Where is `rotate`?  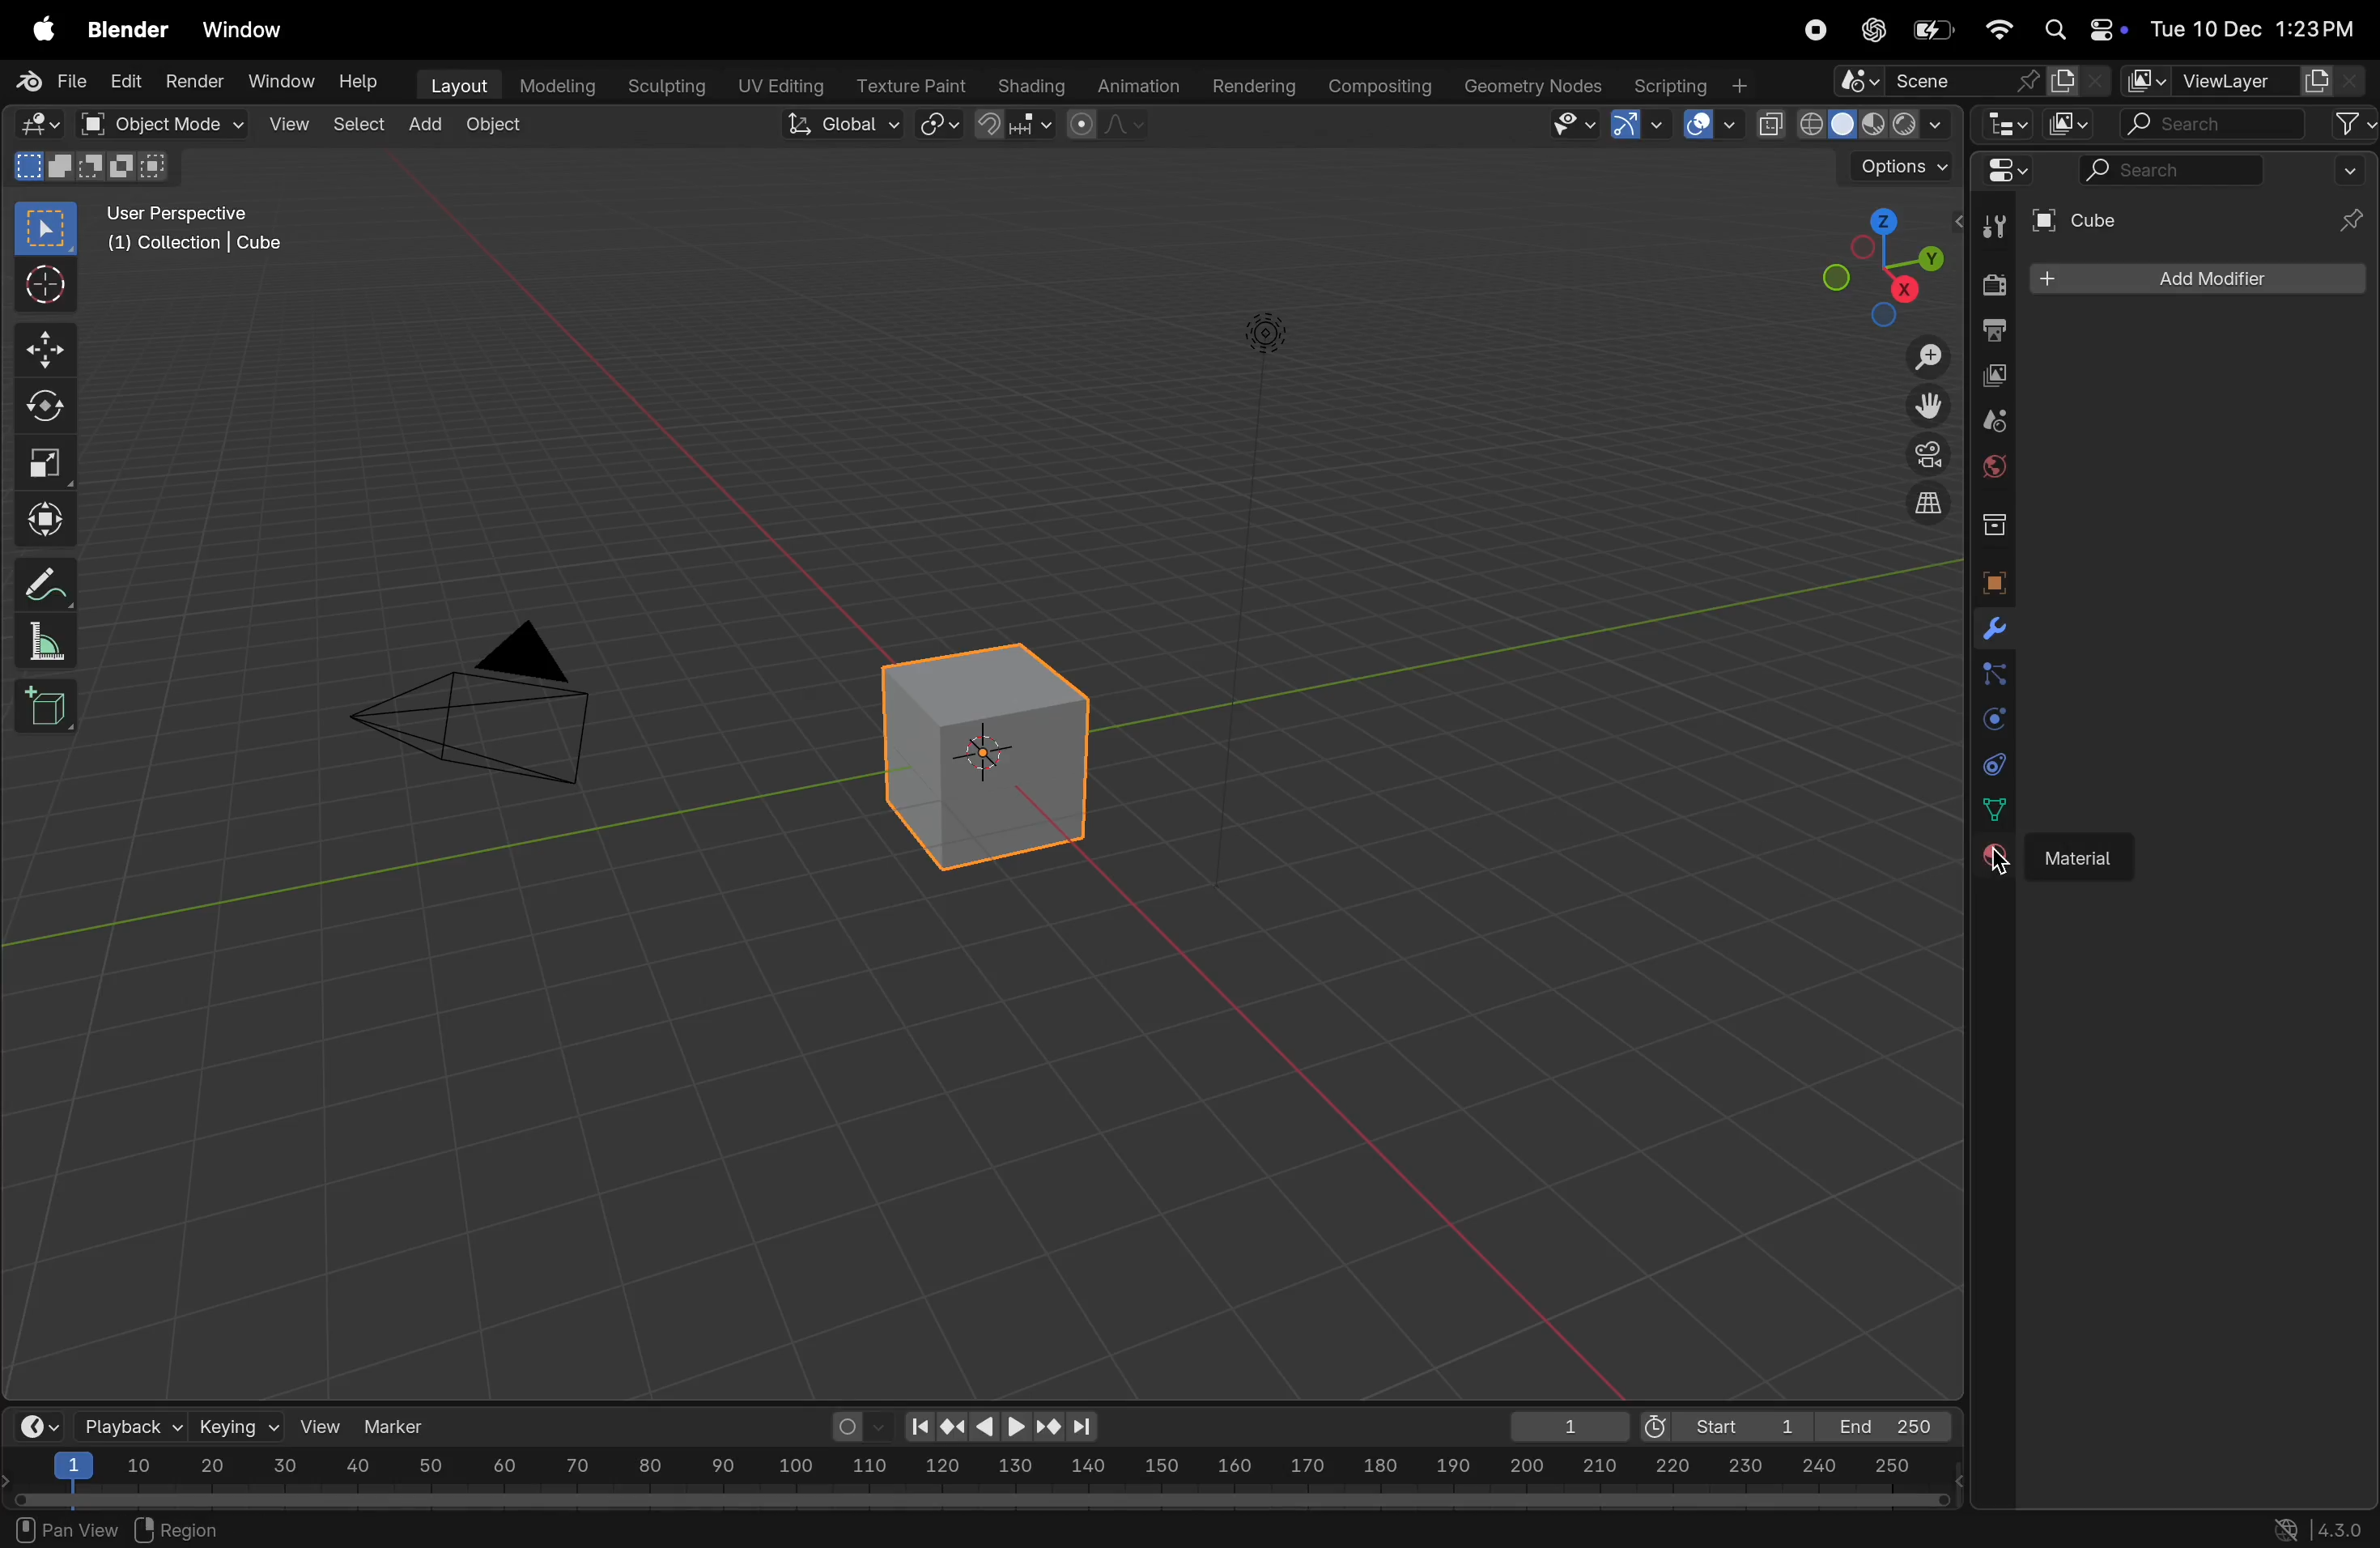
rotate is located at coordinates (41, 407).